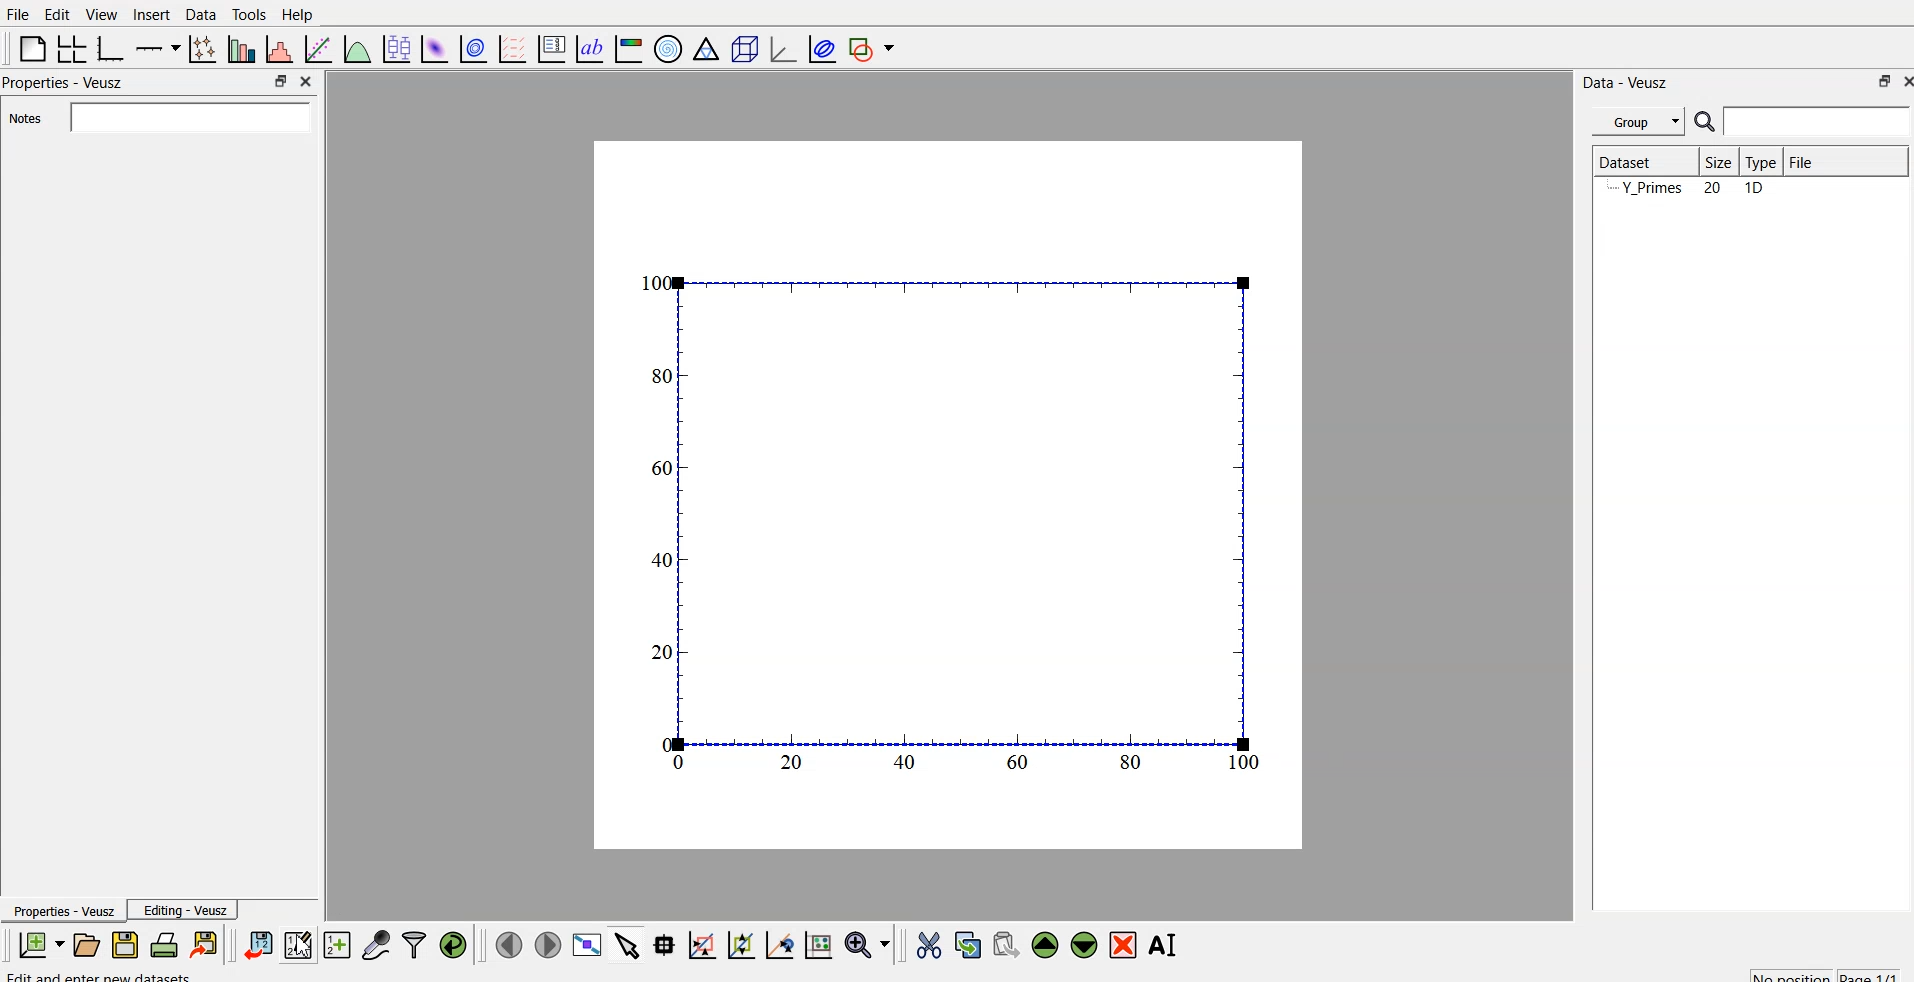  I want to click on Help, so click(302, 14).